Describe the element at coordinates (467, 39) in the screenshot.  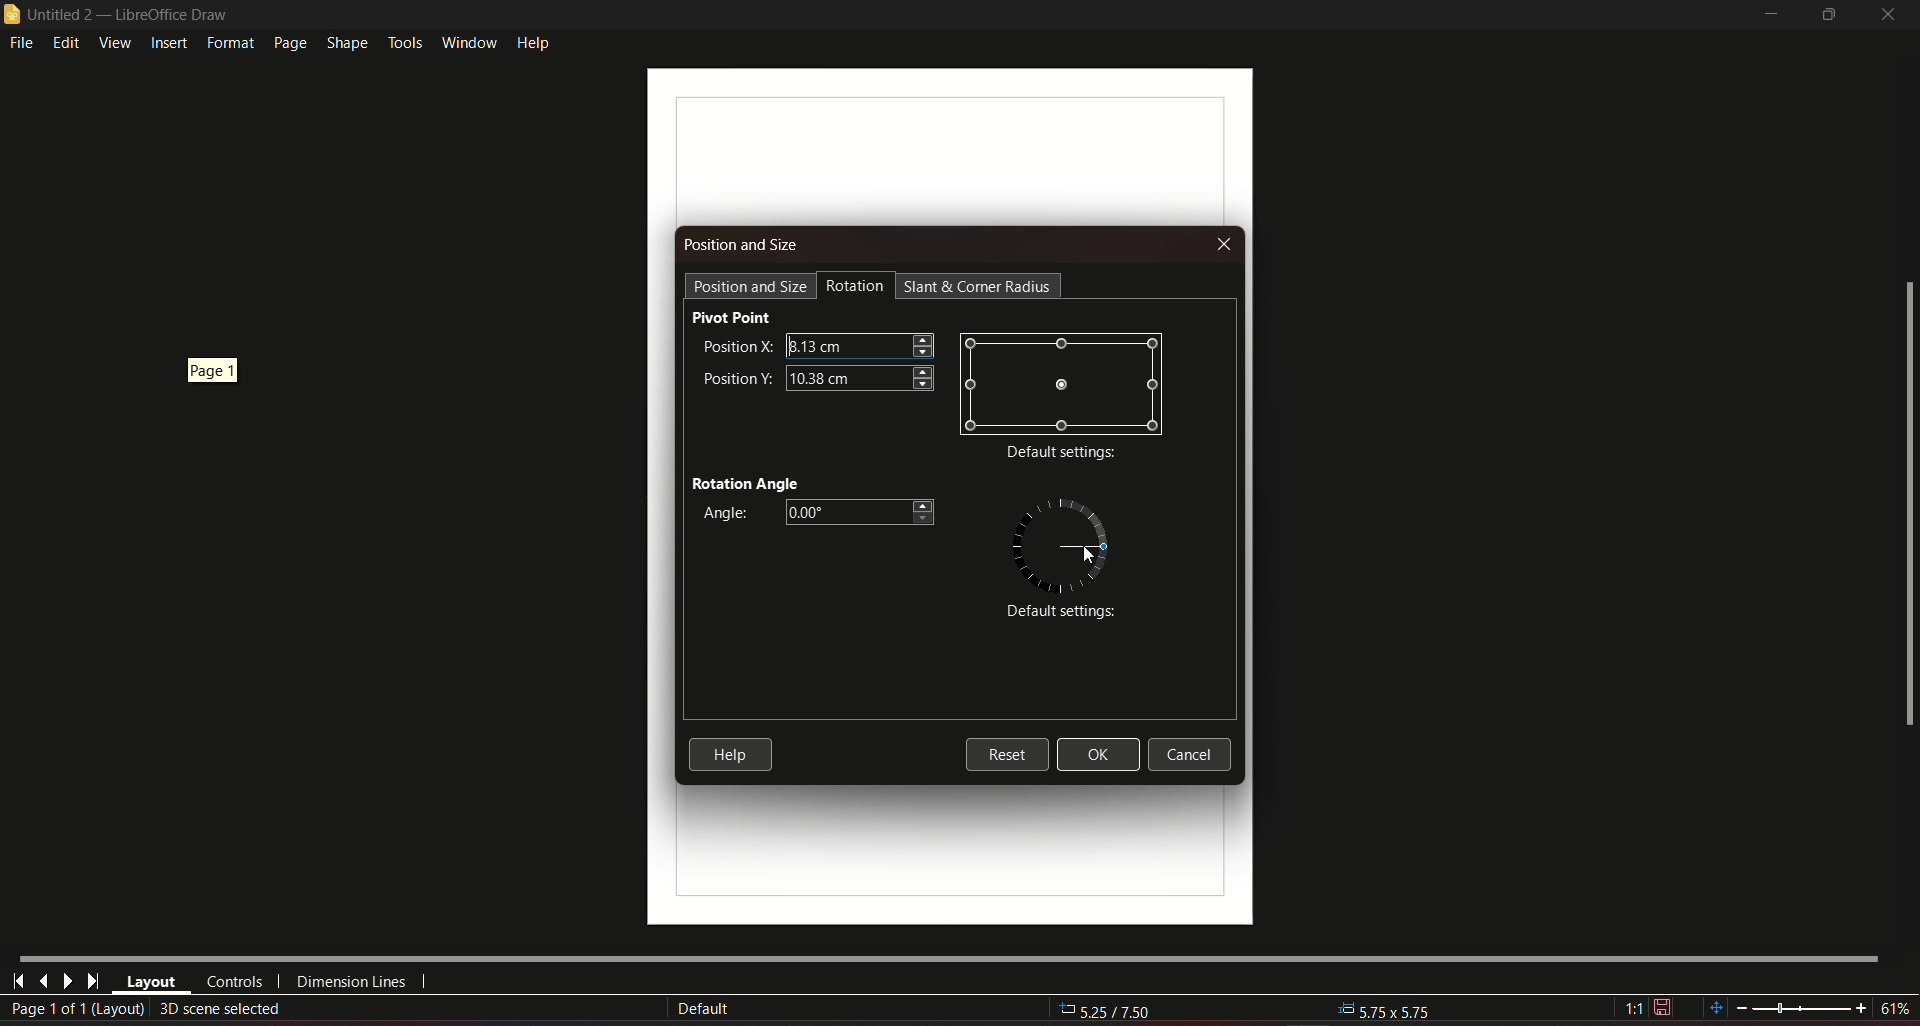
I see `window` at that location.